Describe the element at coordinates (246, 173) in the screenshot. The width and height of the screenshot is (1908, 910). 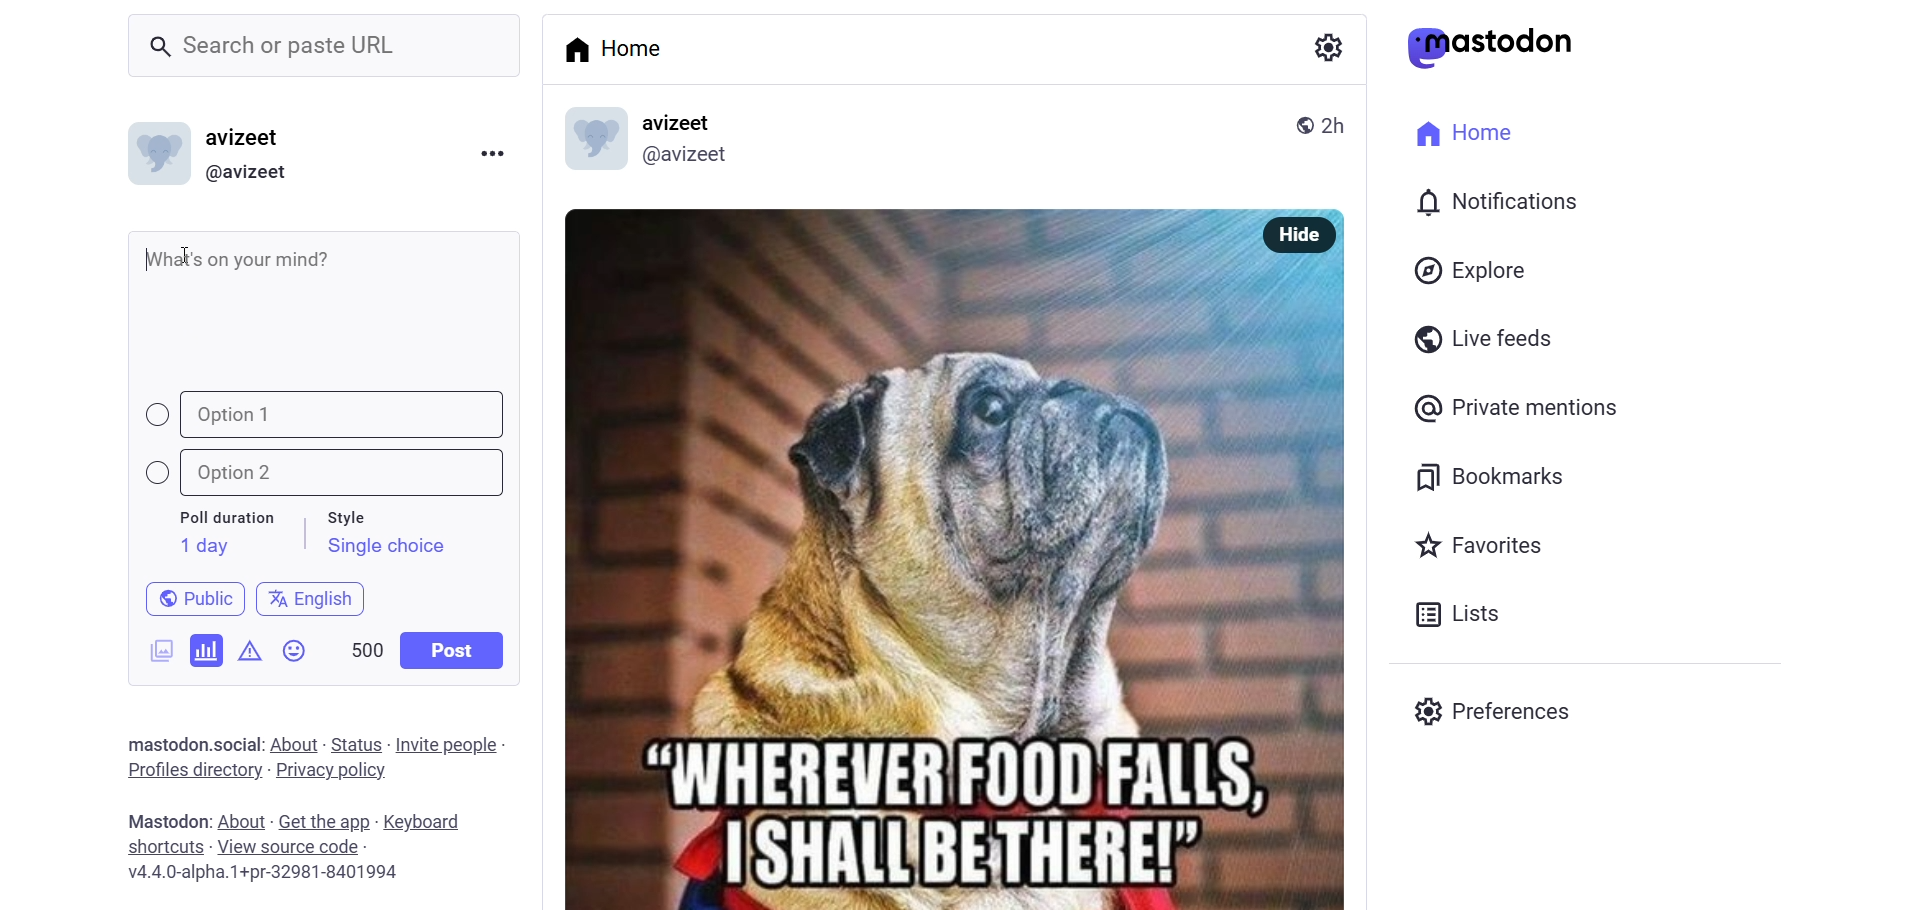
I see `@avizeet` at that location.